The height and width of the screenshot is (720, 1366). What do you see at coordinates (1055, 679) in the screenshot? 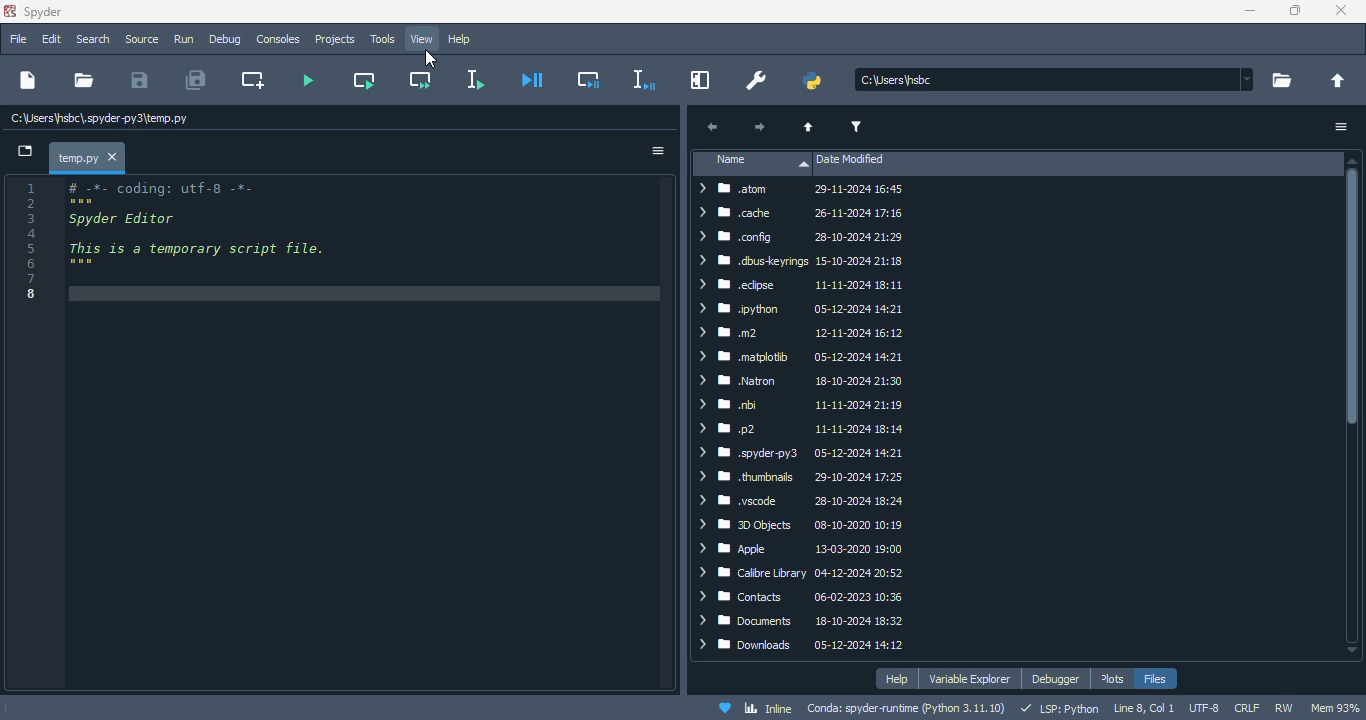
I see `debugger` at bounding box center [1055, 679].